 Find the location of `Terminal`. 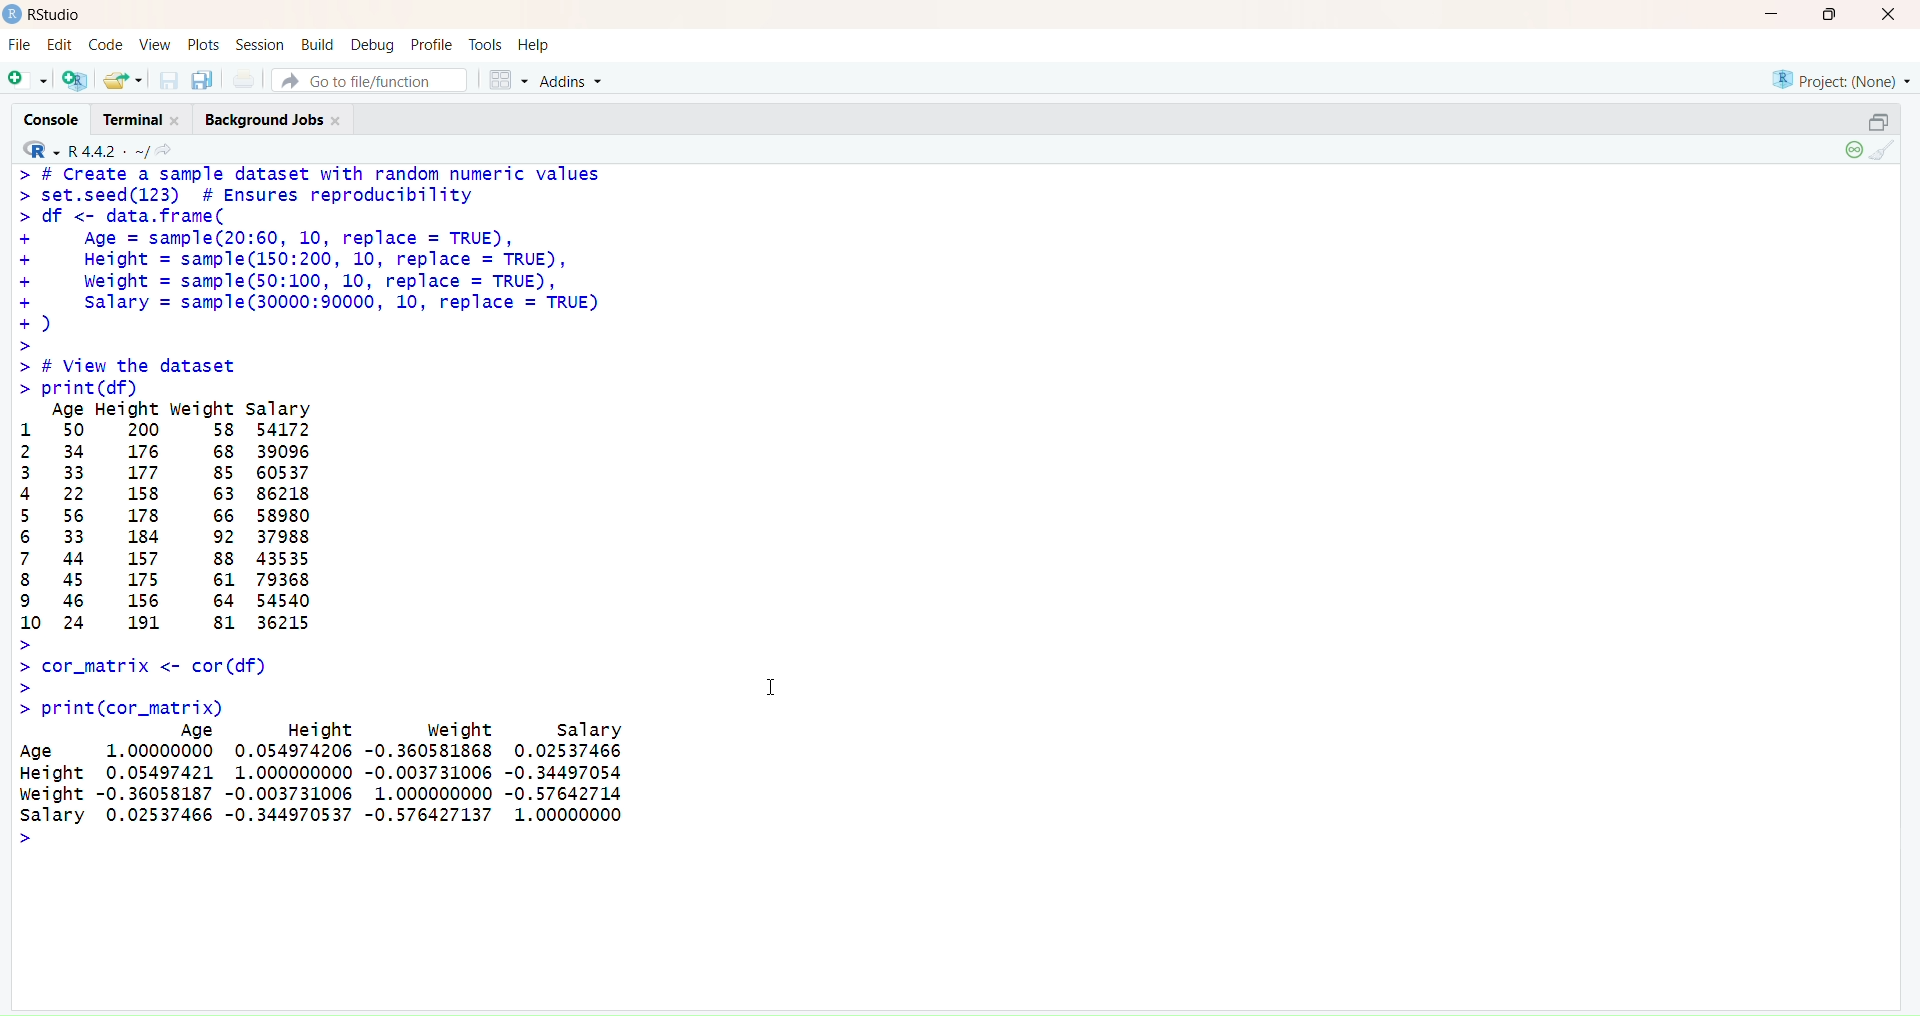

Terminal is located at coordinates (148, 120).